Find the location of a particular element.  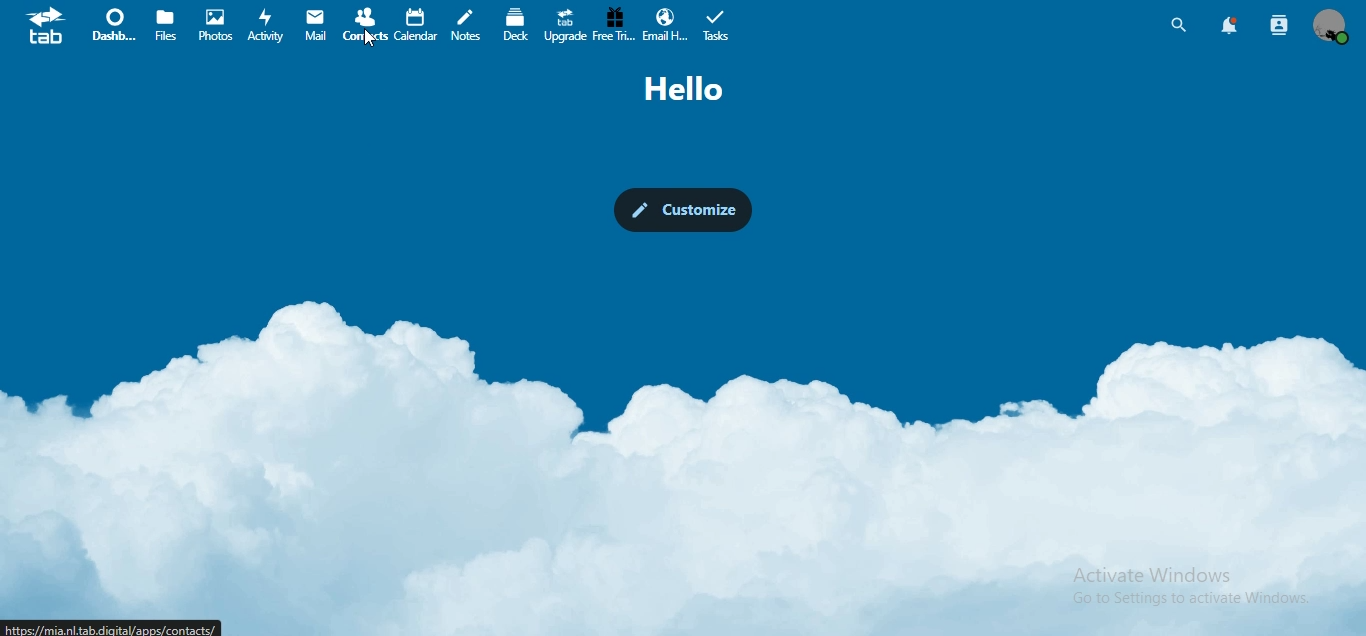

calendar is located at coordinates (413, 23).